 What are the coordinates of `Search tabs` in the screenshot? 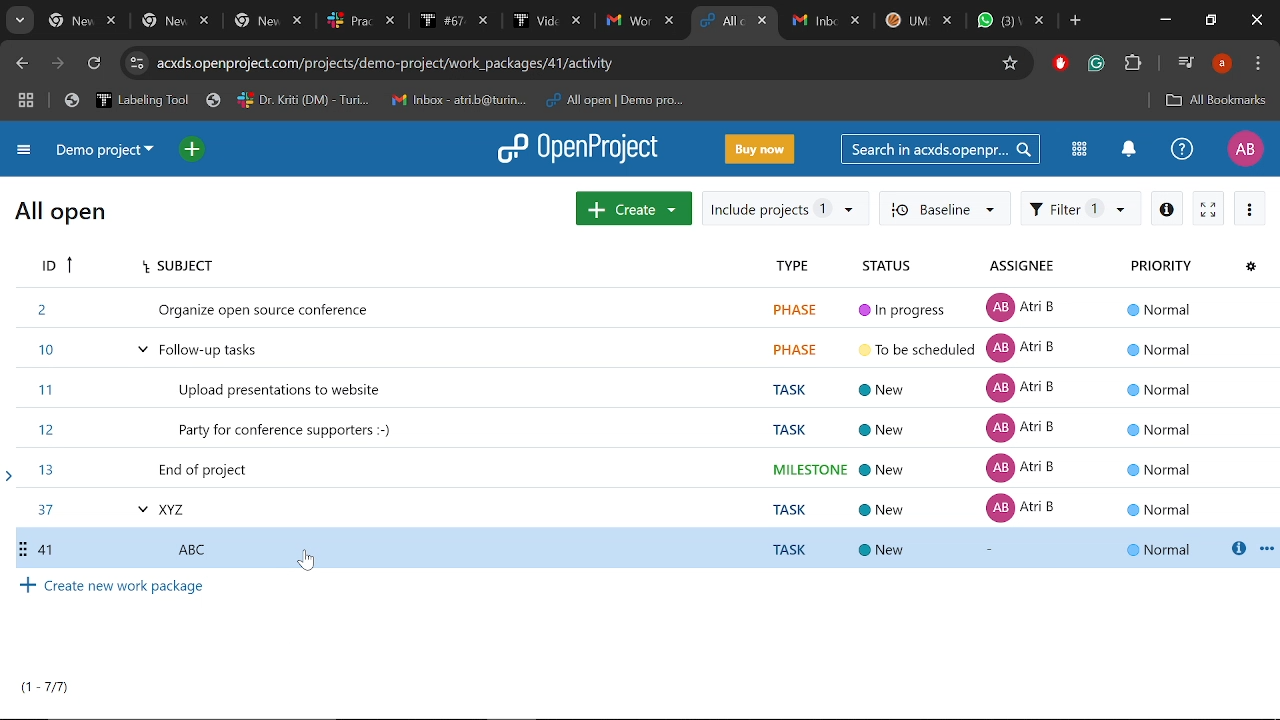 It's located at (22, 22).